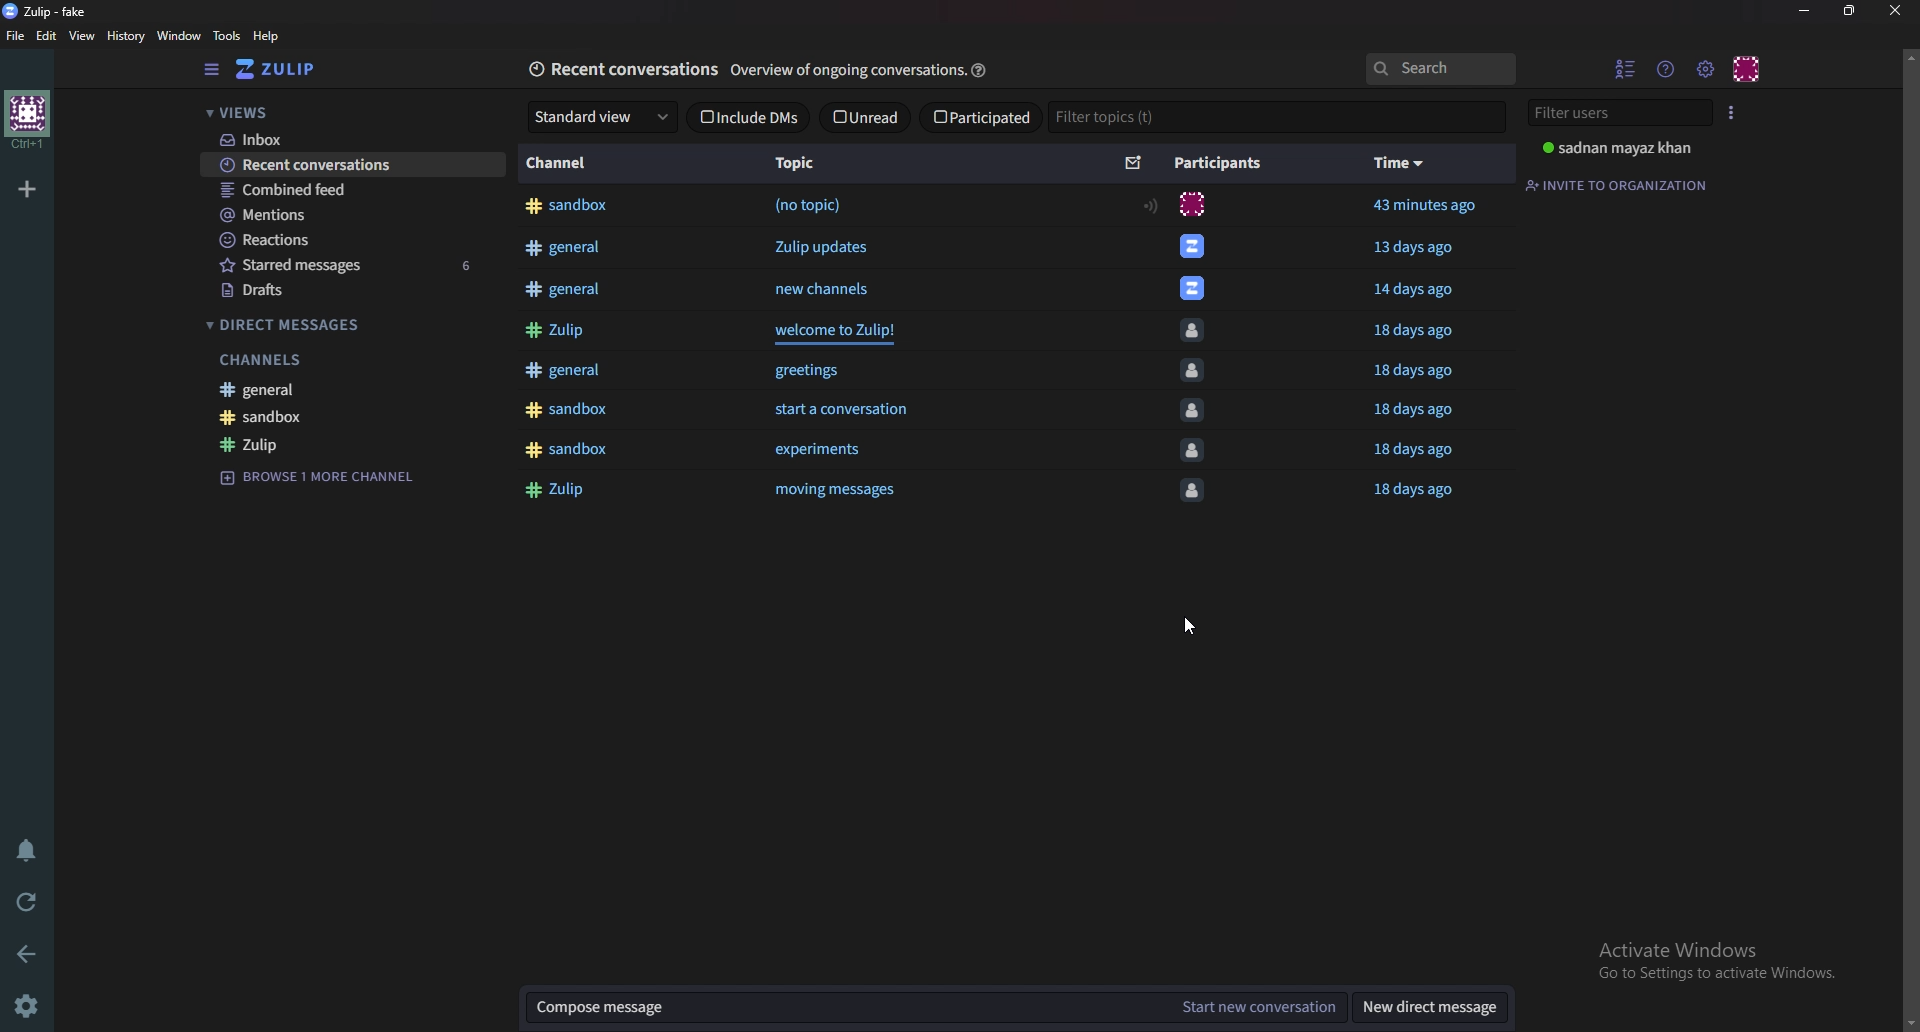  Describe the element at coordinates (812, 204) in the screenshot. I see `(no topic)` at that location.